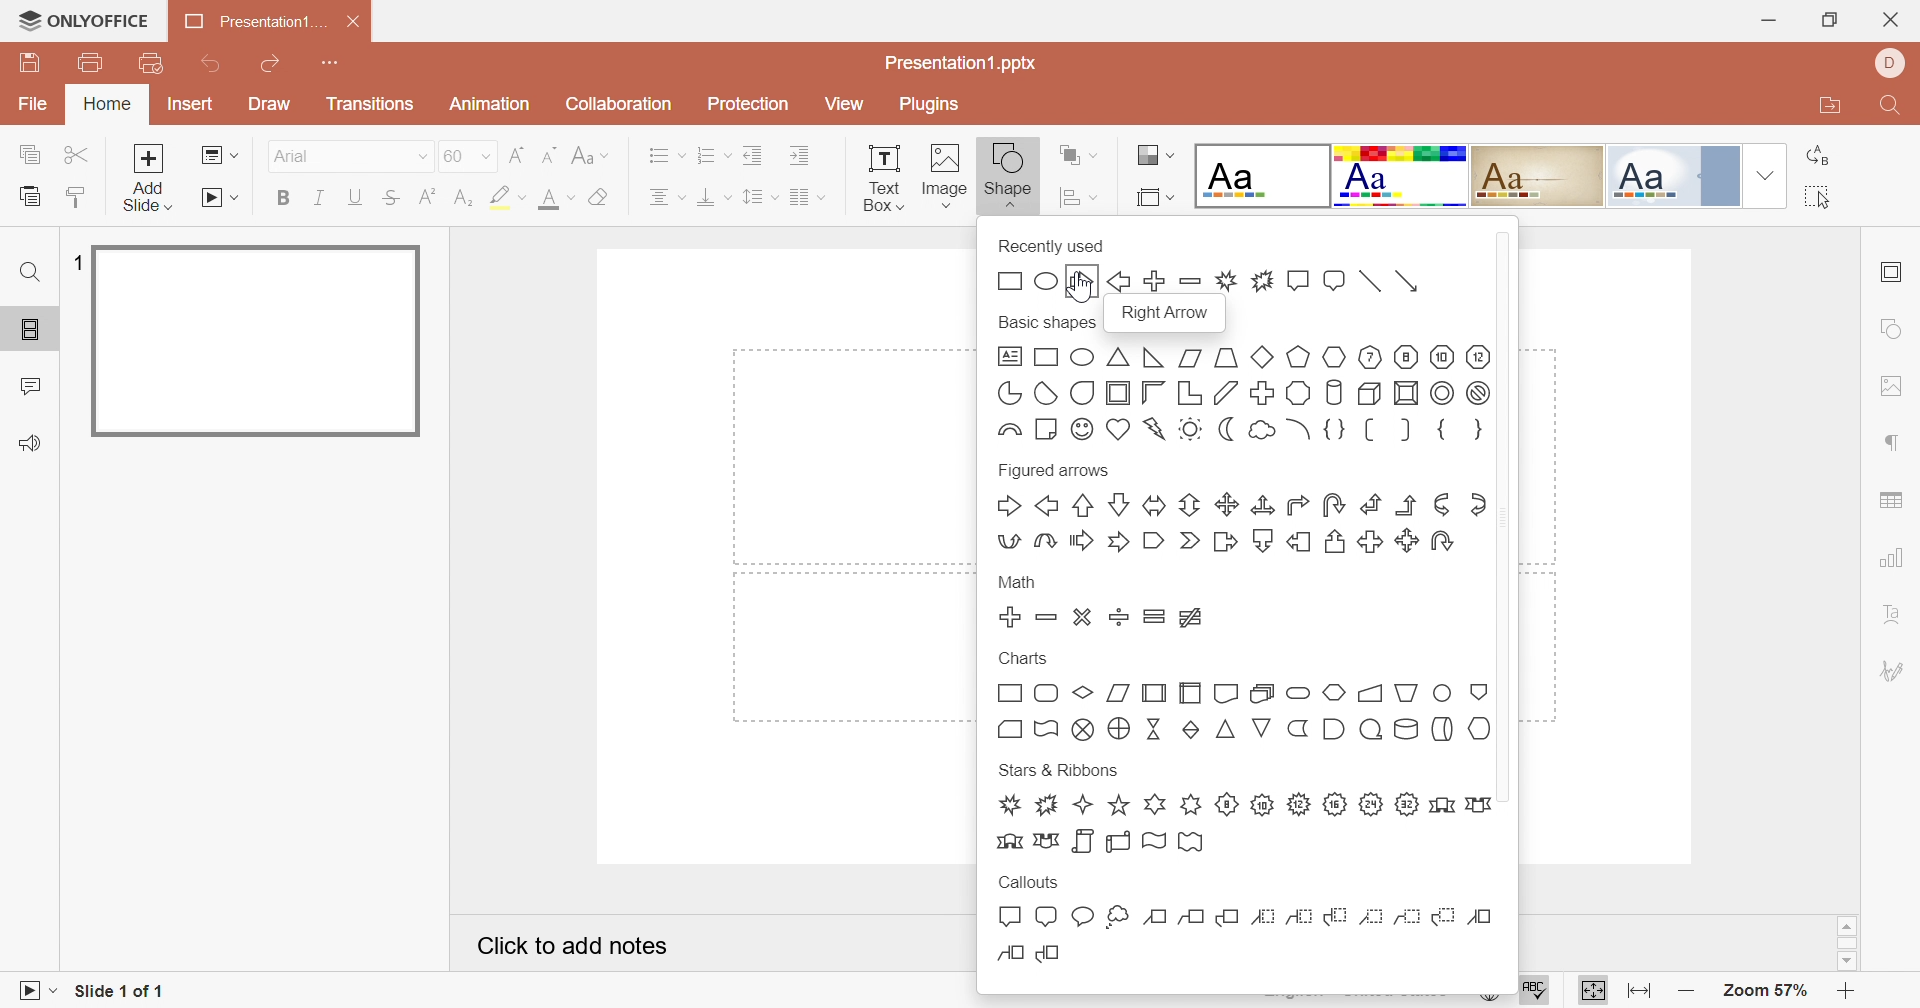 The image size is (1920, 1008). I want to click on File, so click(33, 105).